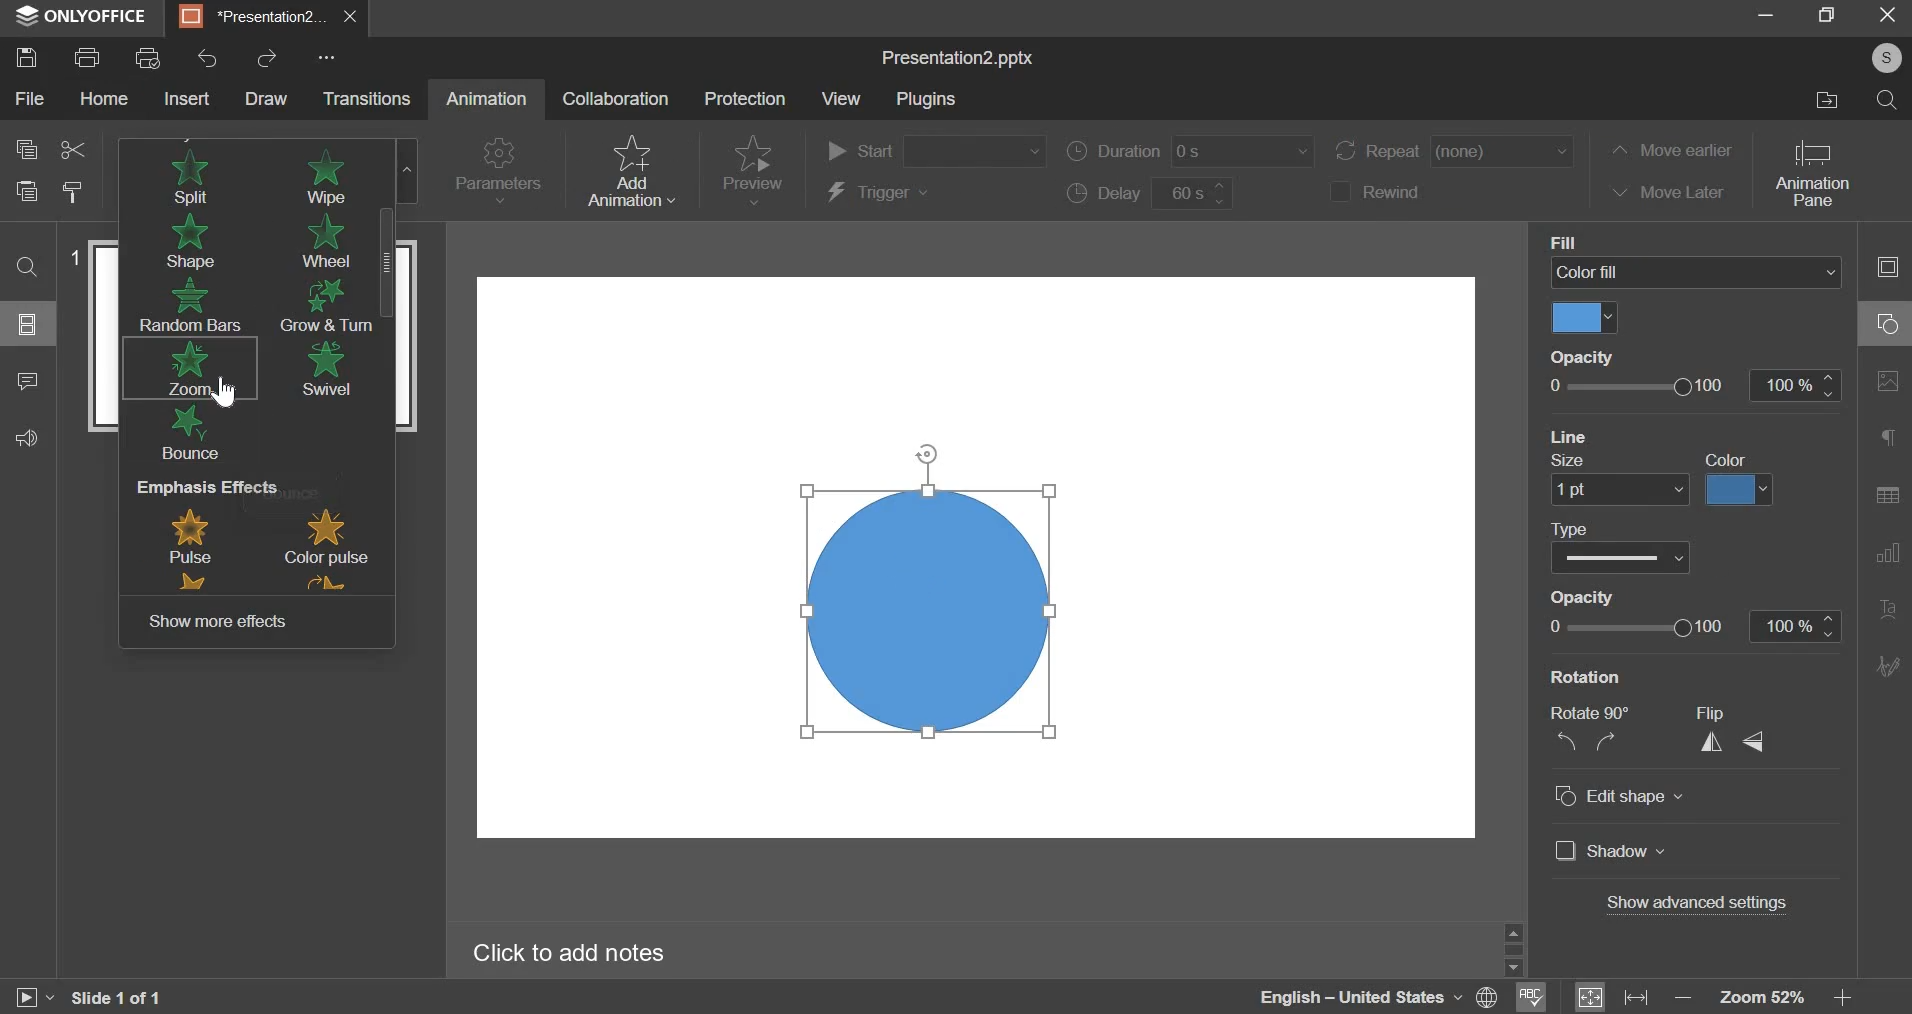  Describe the element at coordinates (1517, 931) in the screenshot. I see `move up` at that location.